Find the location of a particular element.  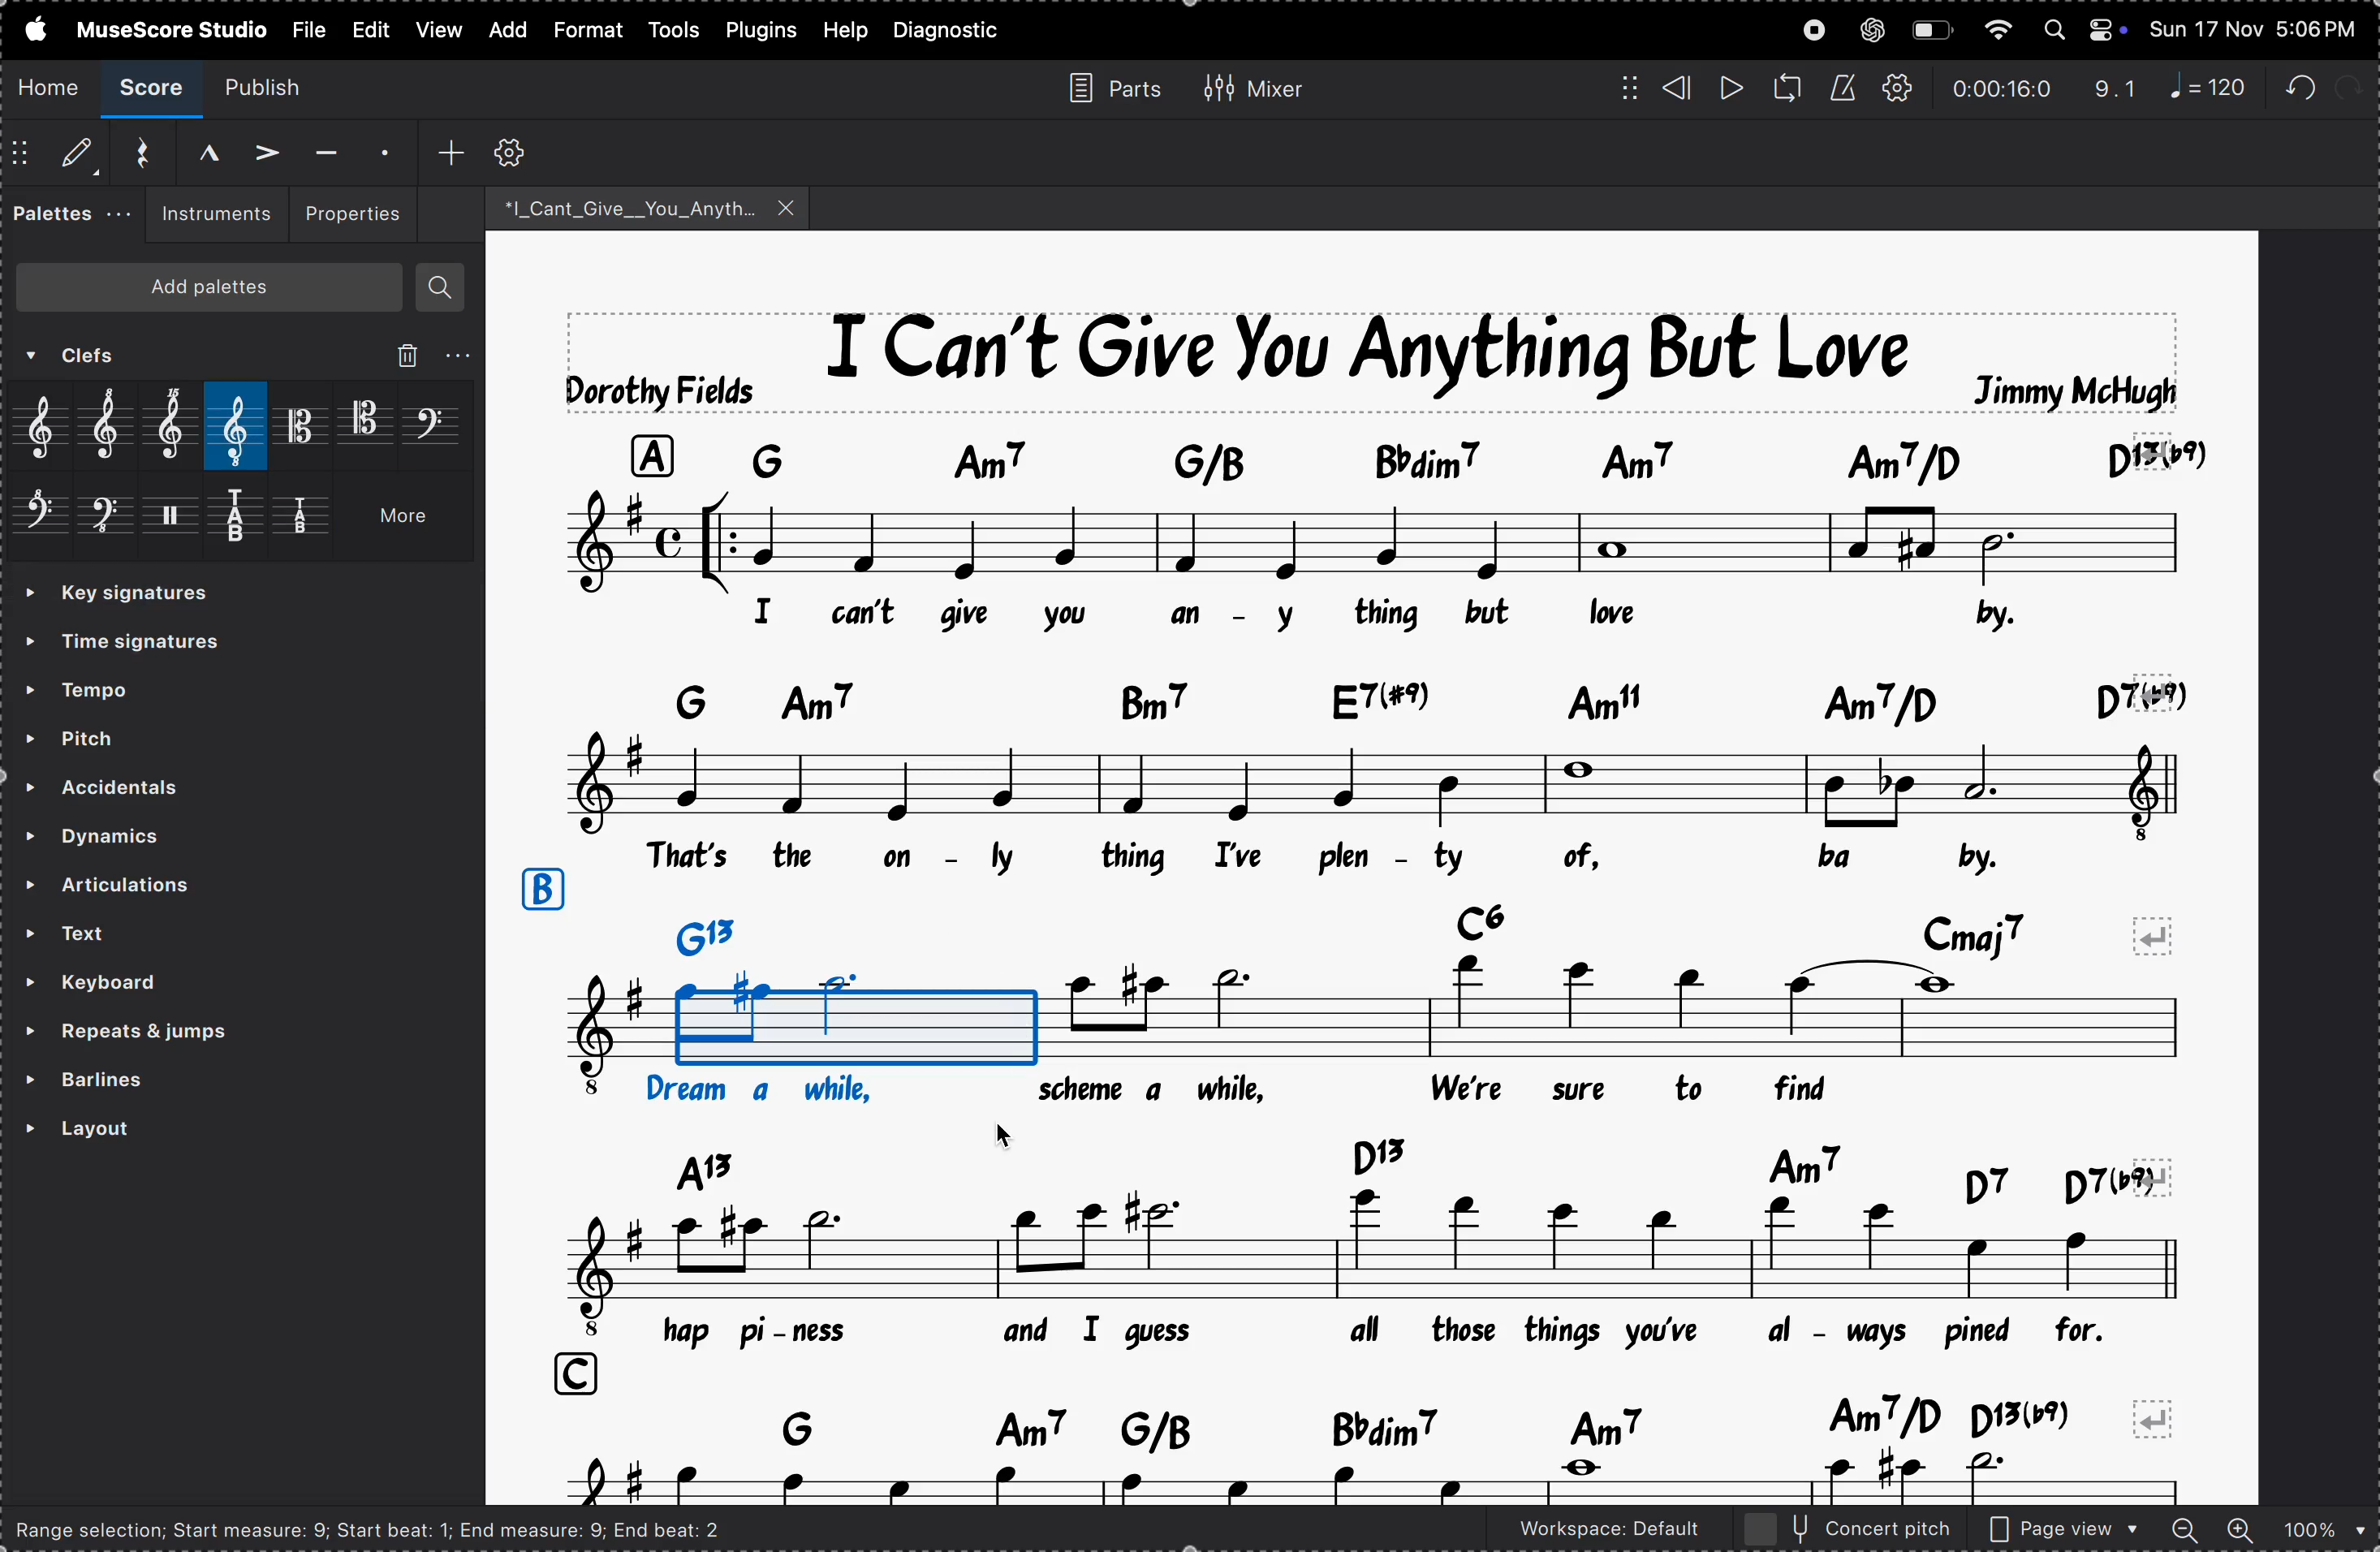

alto clef is located at coordinates (302, 425).